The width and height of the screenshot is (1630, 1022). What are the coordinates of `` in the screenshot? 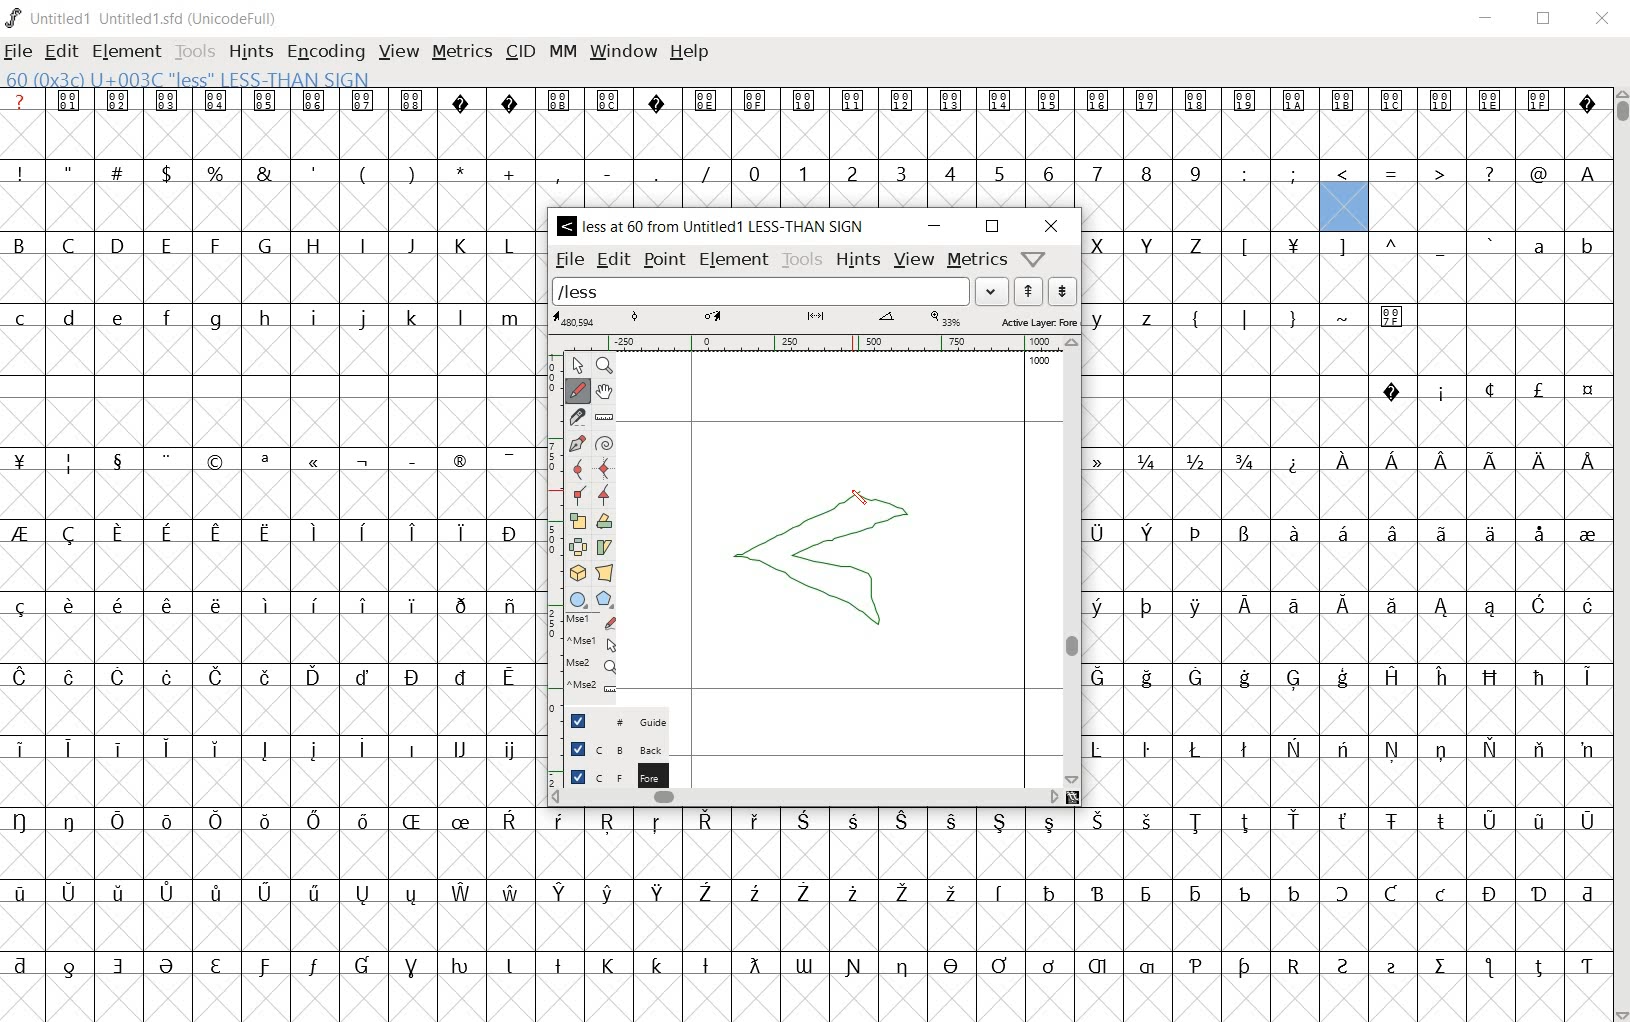 It's located at (800, 821).